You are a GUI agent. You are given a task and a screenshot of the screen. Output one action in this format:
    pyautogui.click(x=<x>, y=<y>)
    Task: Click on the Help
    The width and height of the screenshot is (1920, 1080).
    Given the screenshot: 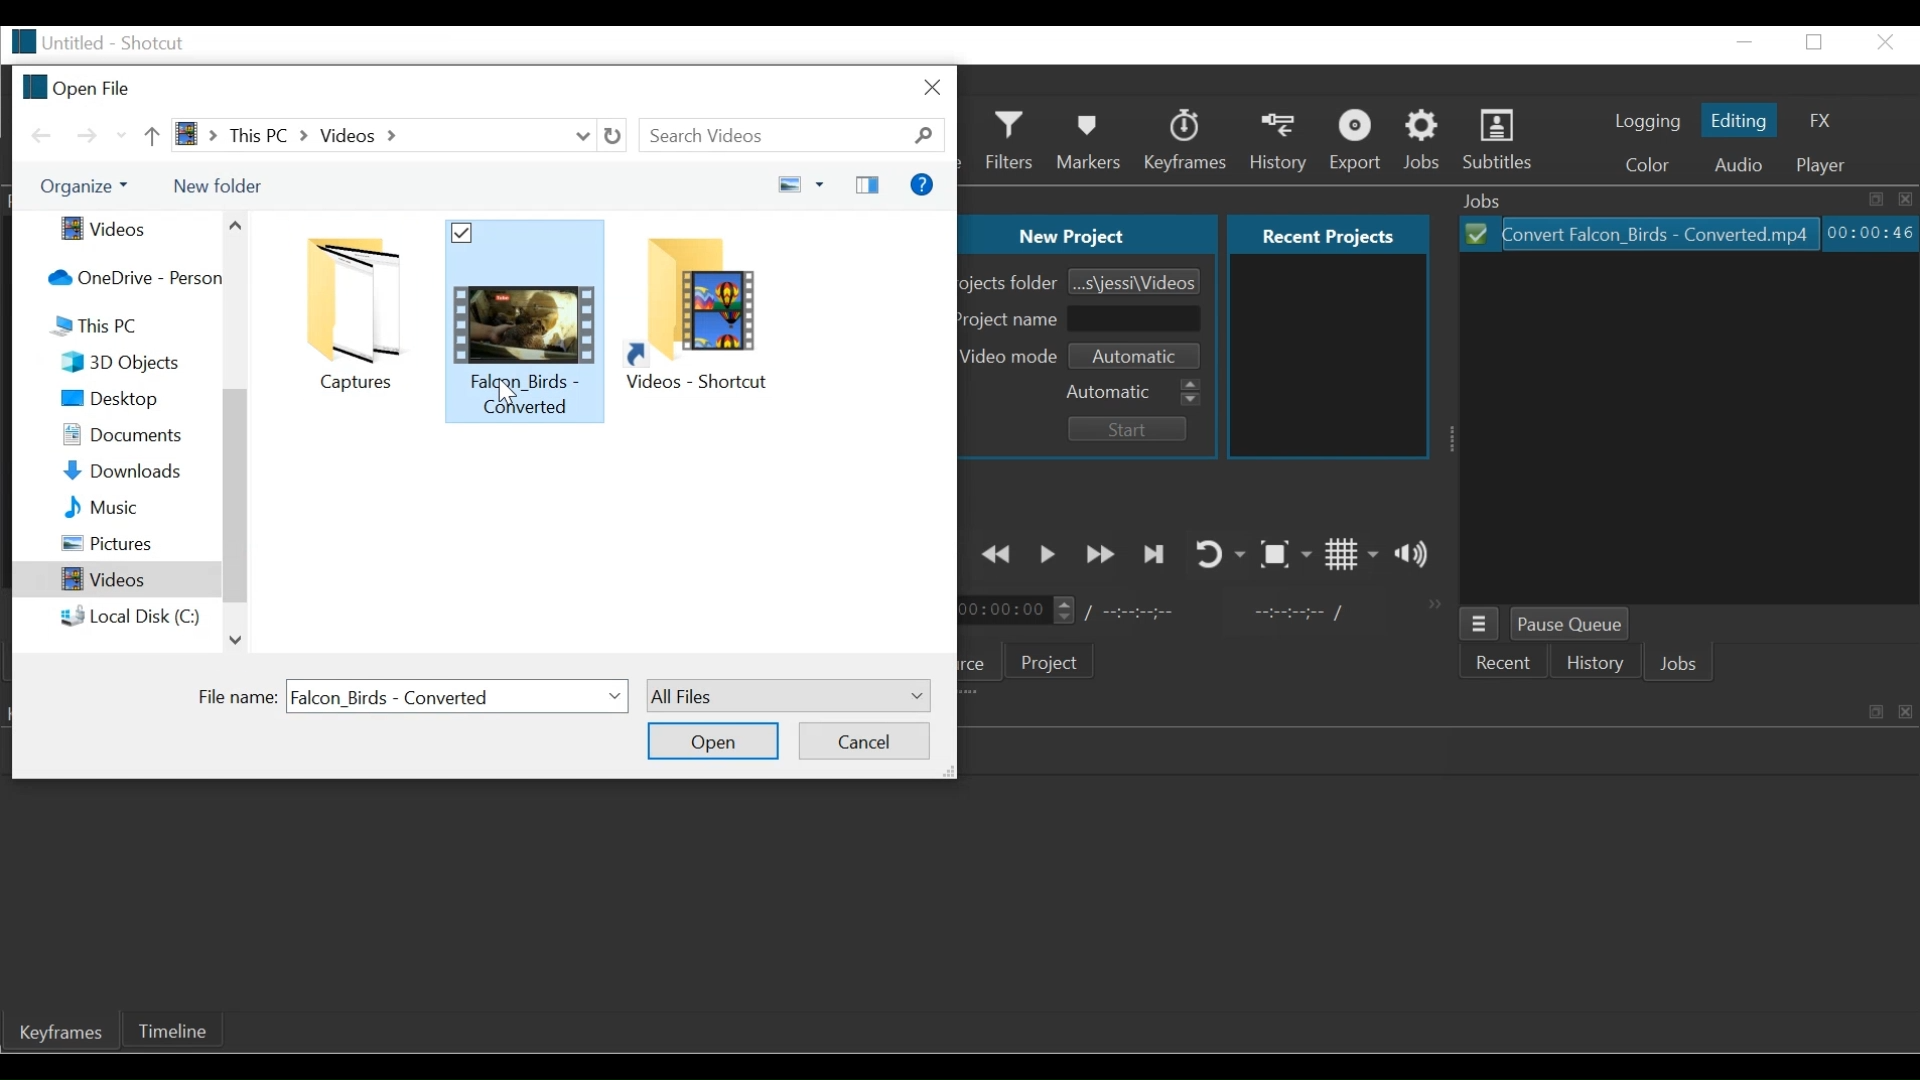 What is the action you would take?
    pyautogui.click(x=922, y=185)
    